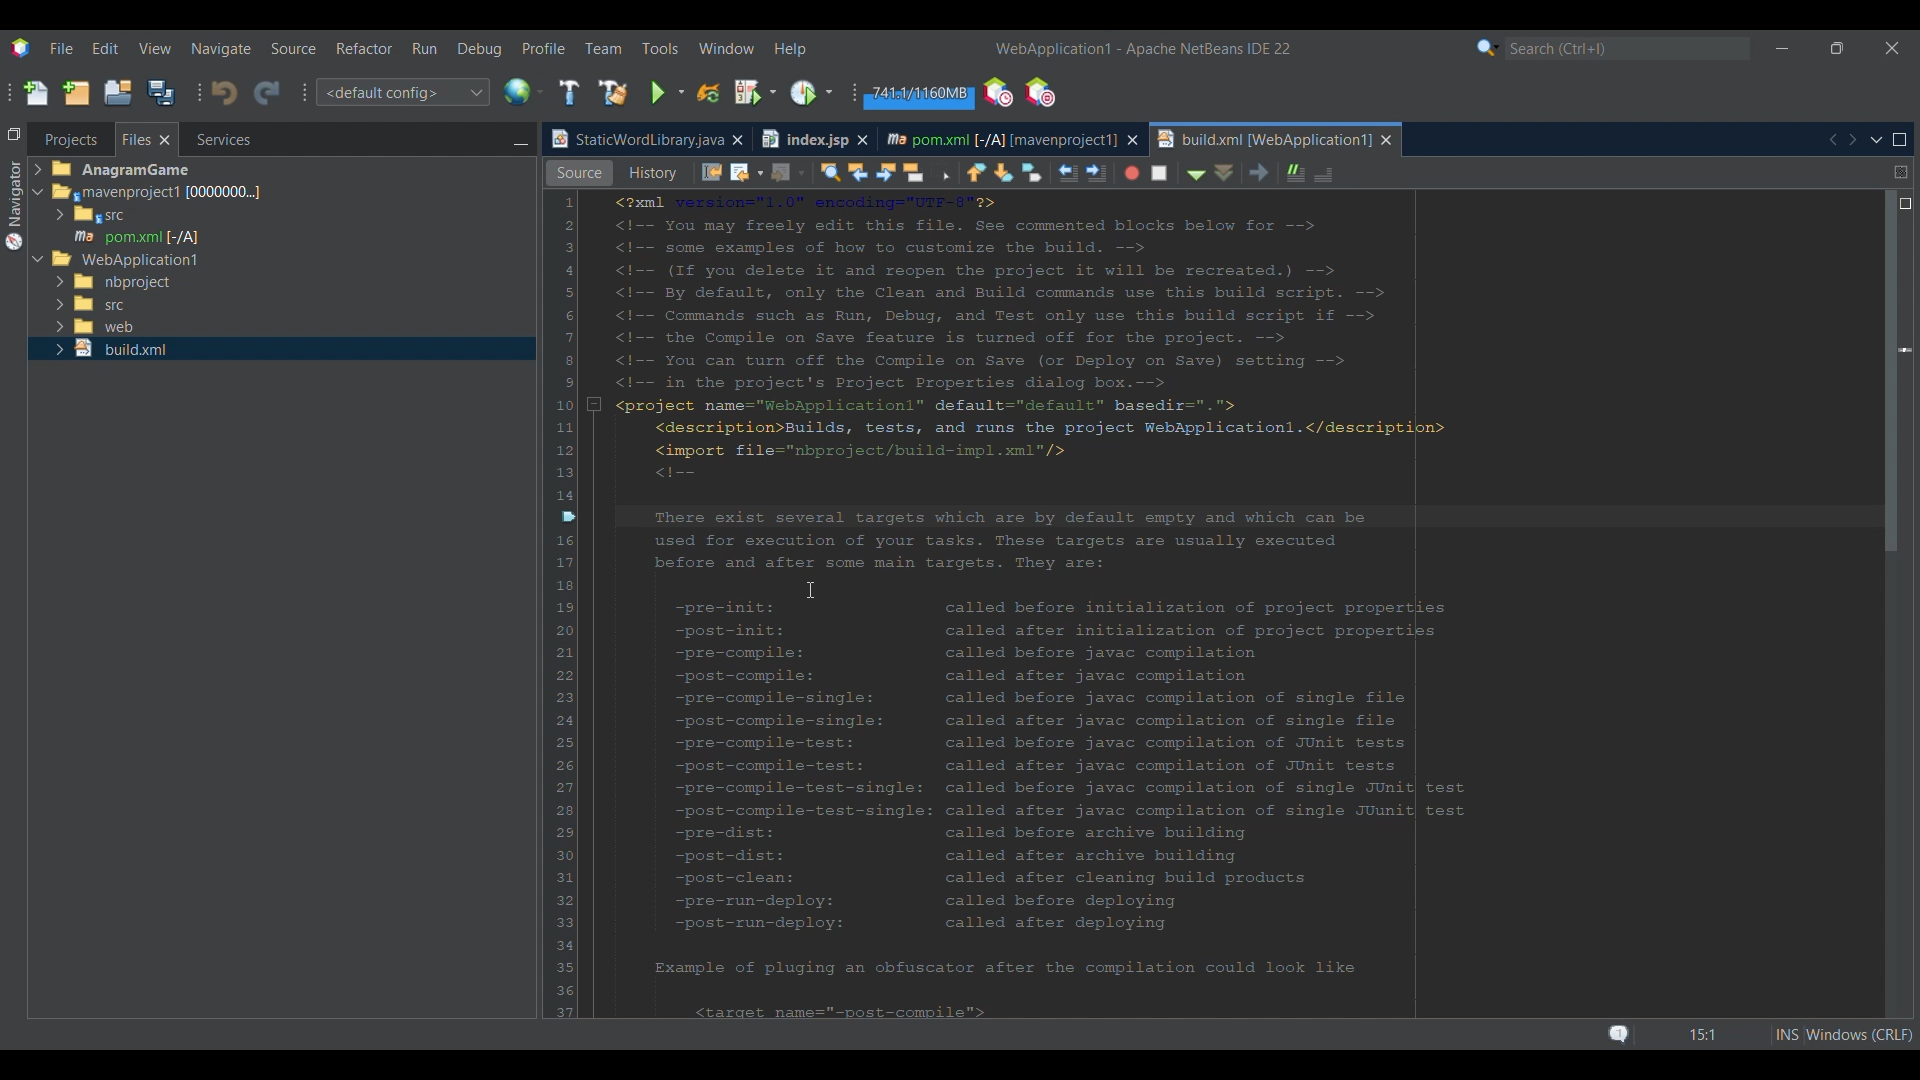  Describe the element at coordinates (1143, 49) in the screenshot. I see `Project name added` at that location.